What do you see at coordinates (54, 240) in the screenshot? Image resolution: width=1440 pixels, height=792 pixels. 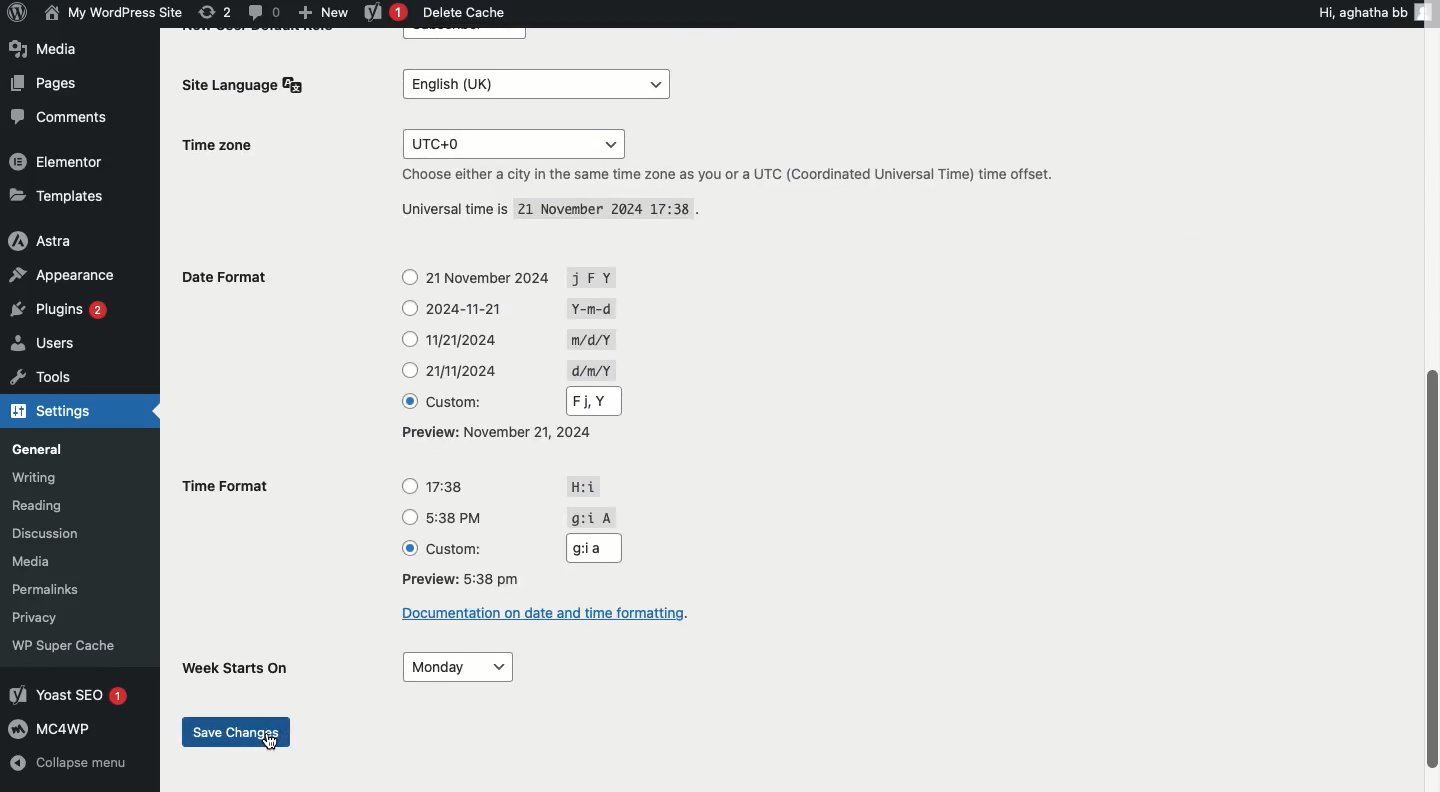 I see `Astra` at bounding box center [54, 240].